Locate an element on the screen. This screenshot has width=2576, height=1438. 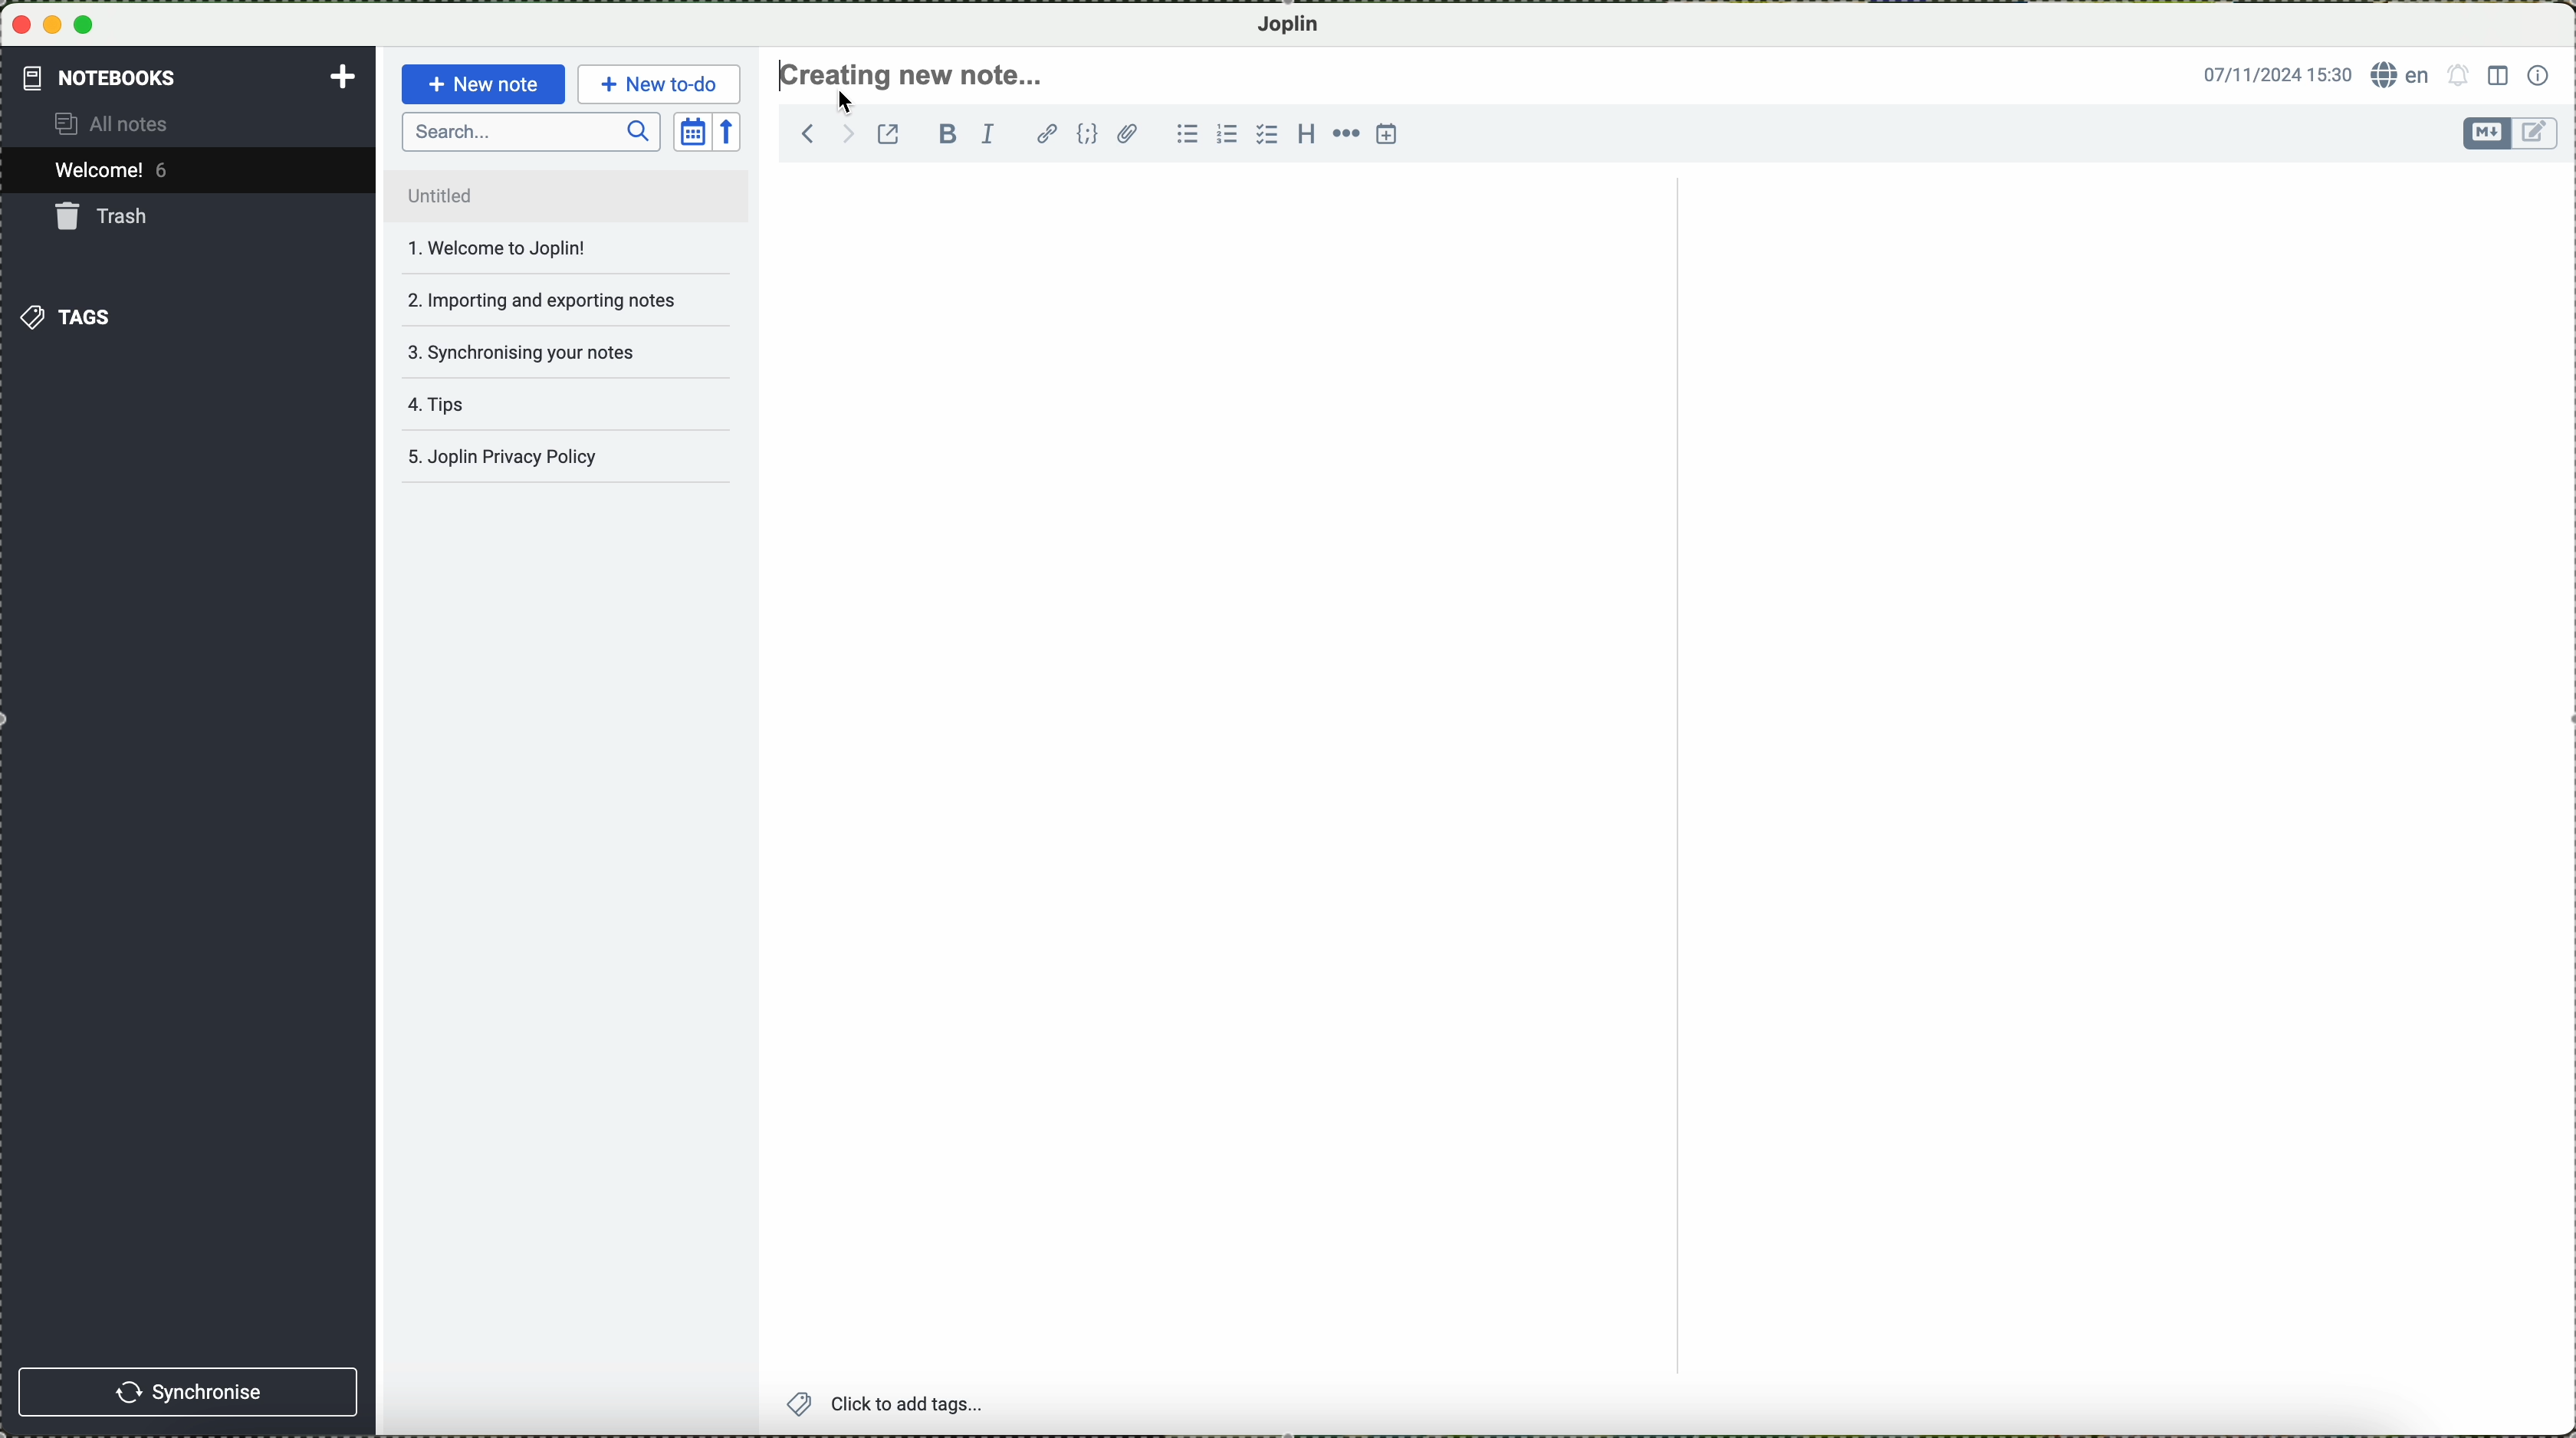
Joplin privacy policy is located at coordinates (560, 462).